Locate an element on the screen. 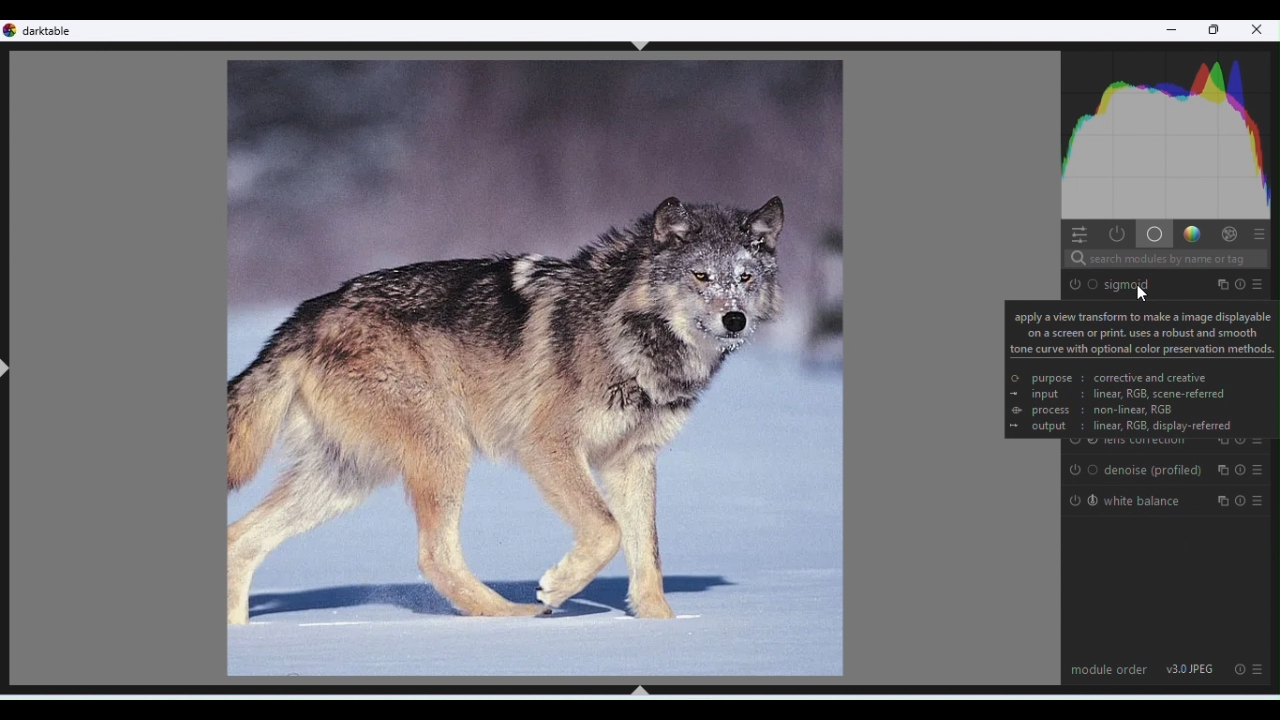 This screenshot has height=720, width=1280. process : non-linear, RGB is located at coordinates (1103, 411).